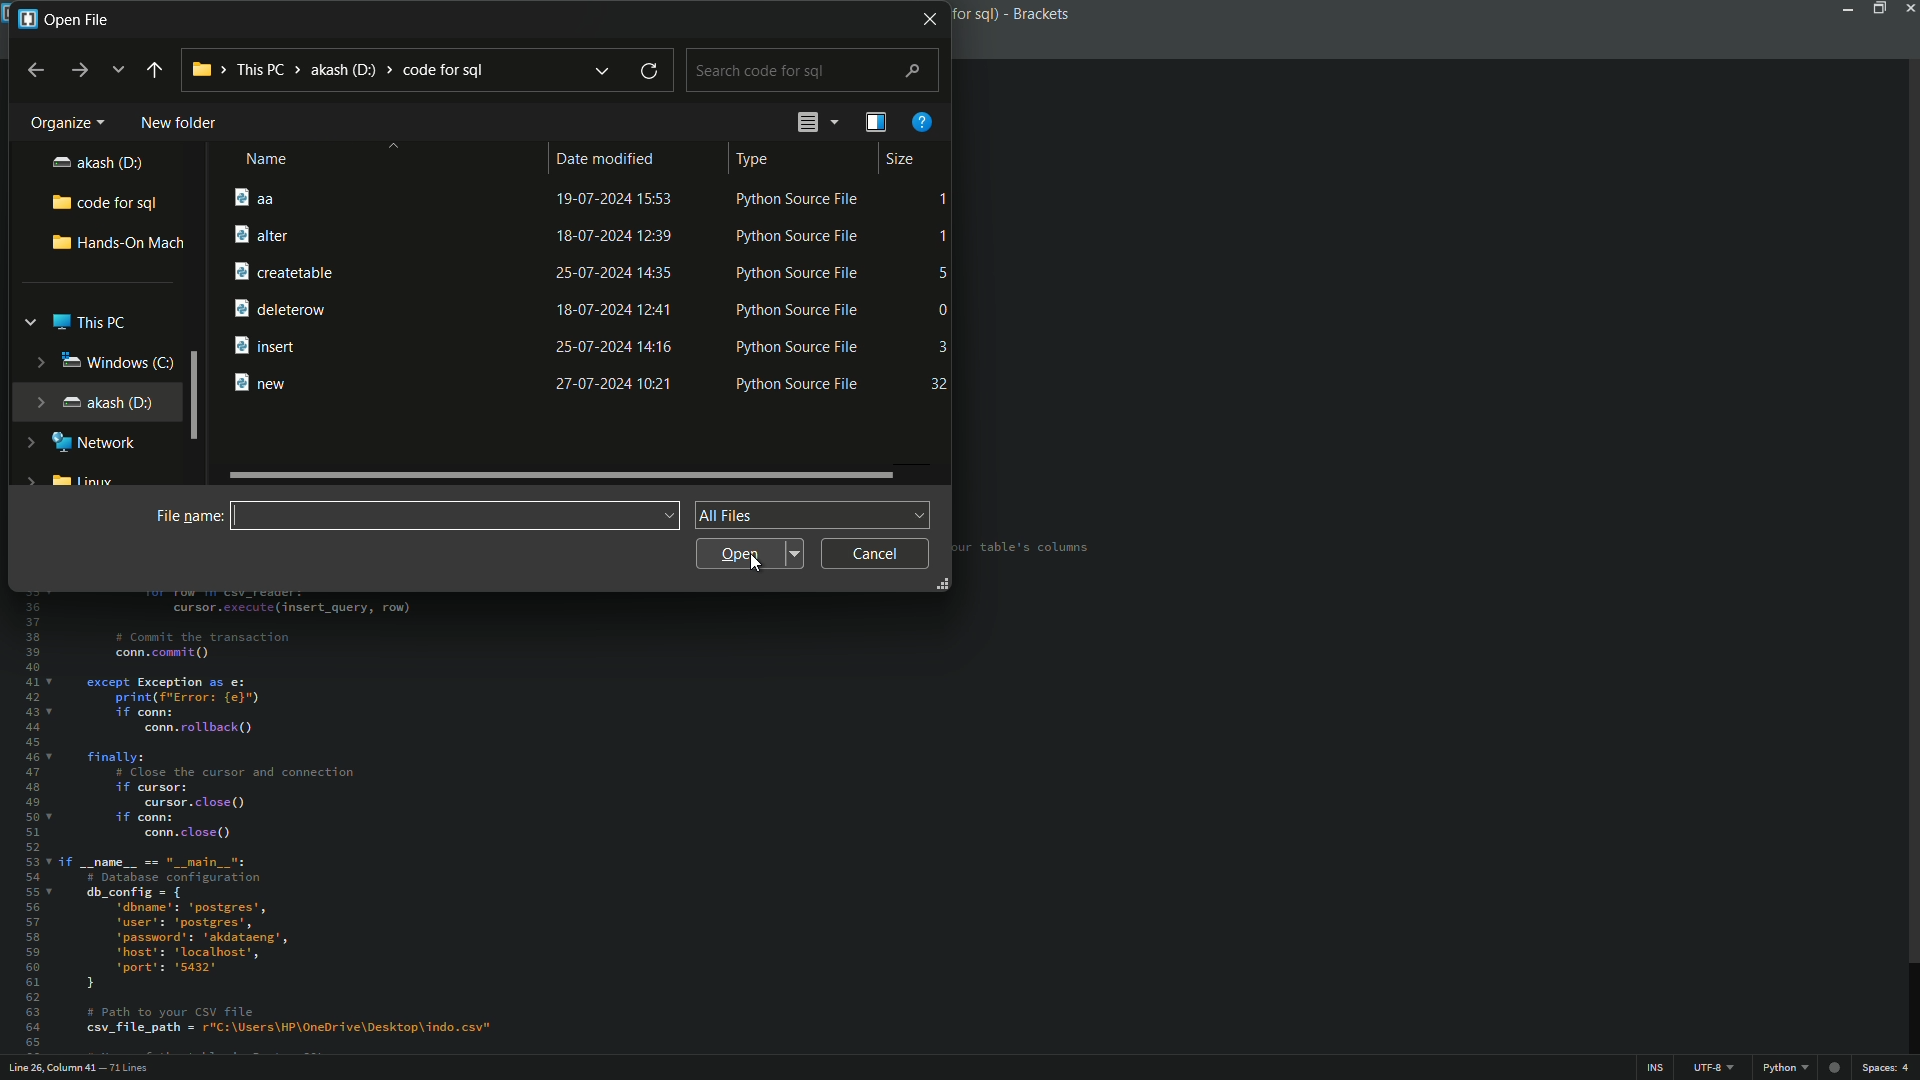  What do you see at coordinates (338, 70) in the screenshot?
I see `location` at bounding box center [338, 70].